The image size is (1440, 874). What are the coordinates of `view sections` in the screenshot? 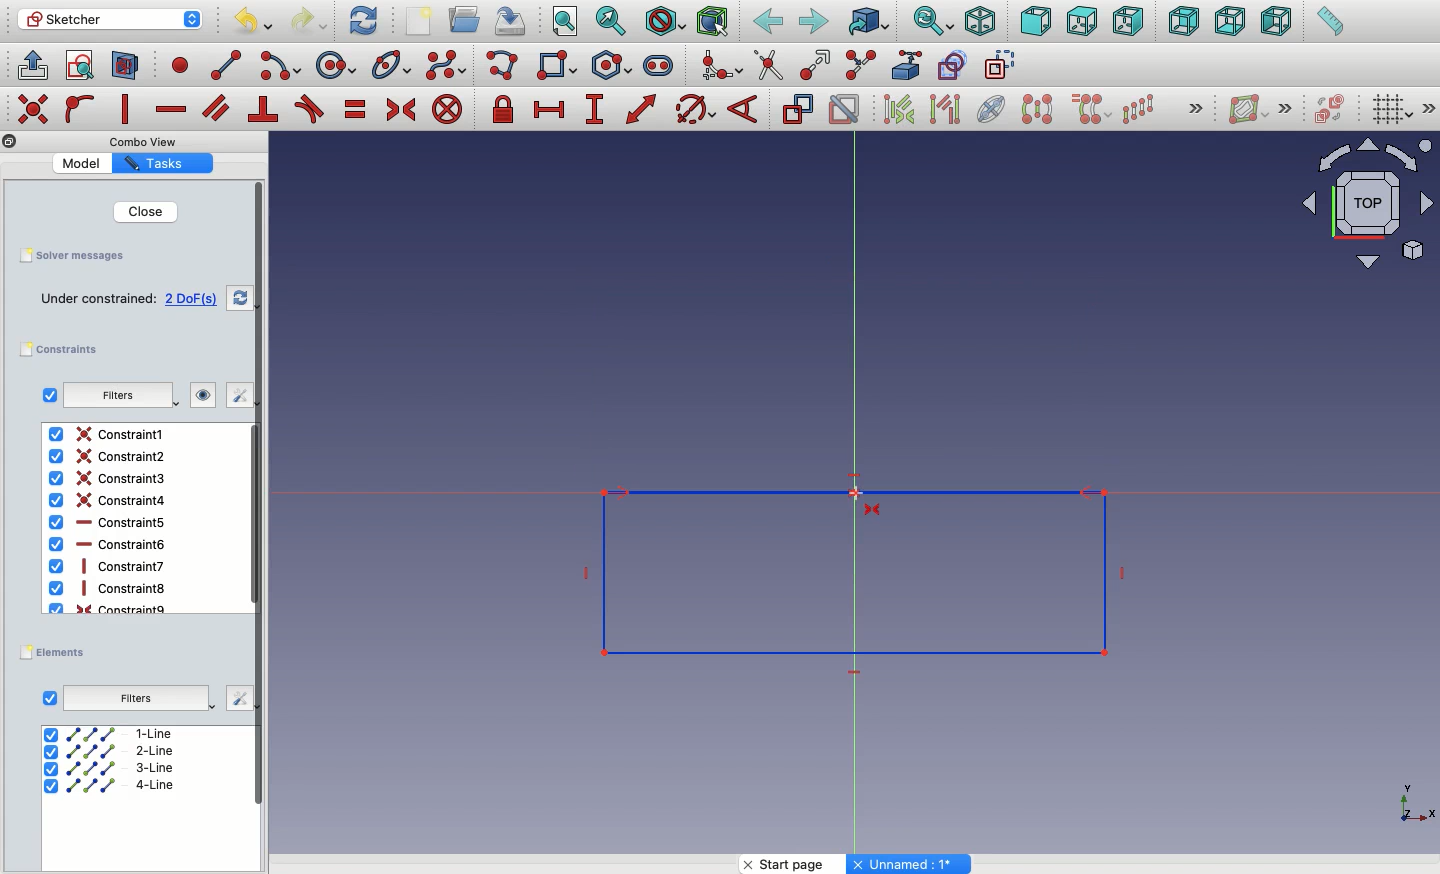 It's located at (130, 67).